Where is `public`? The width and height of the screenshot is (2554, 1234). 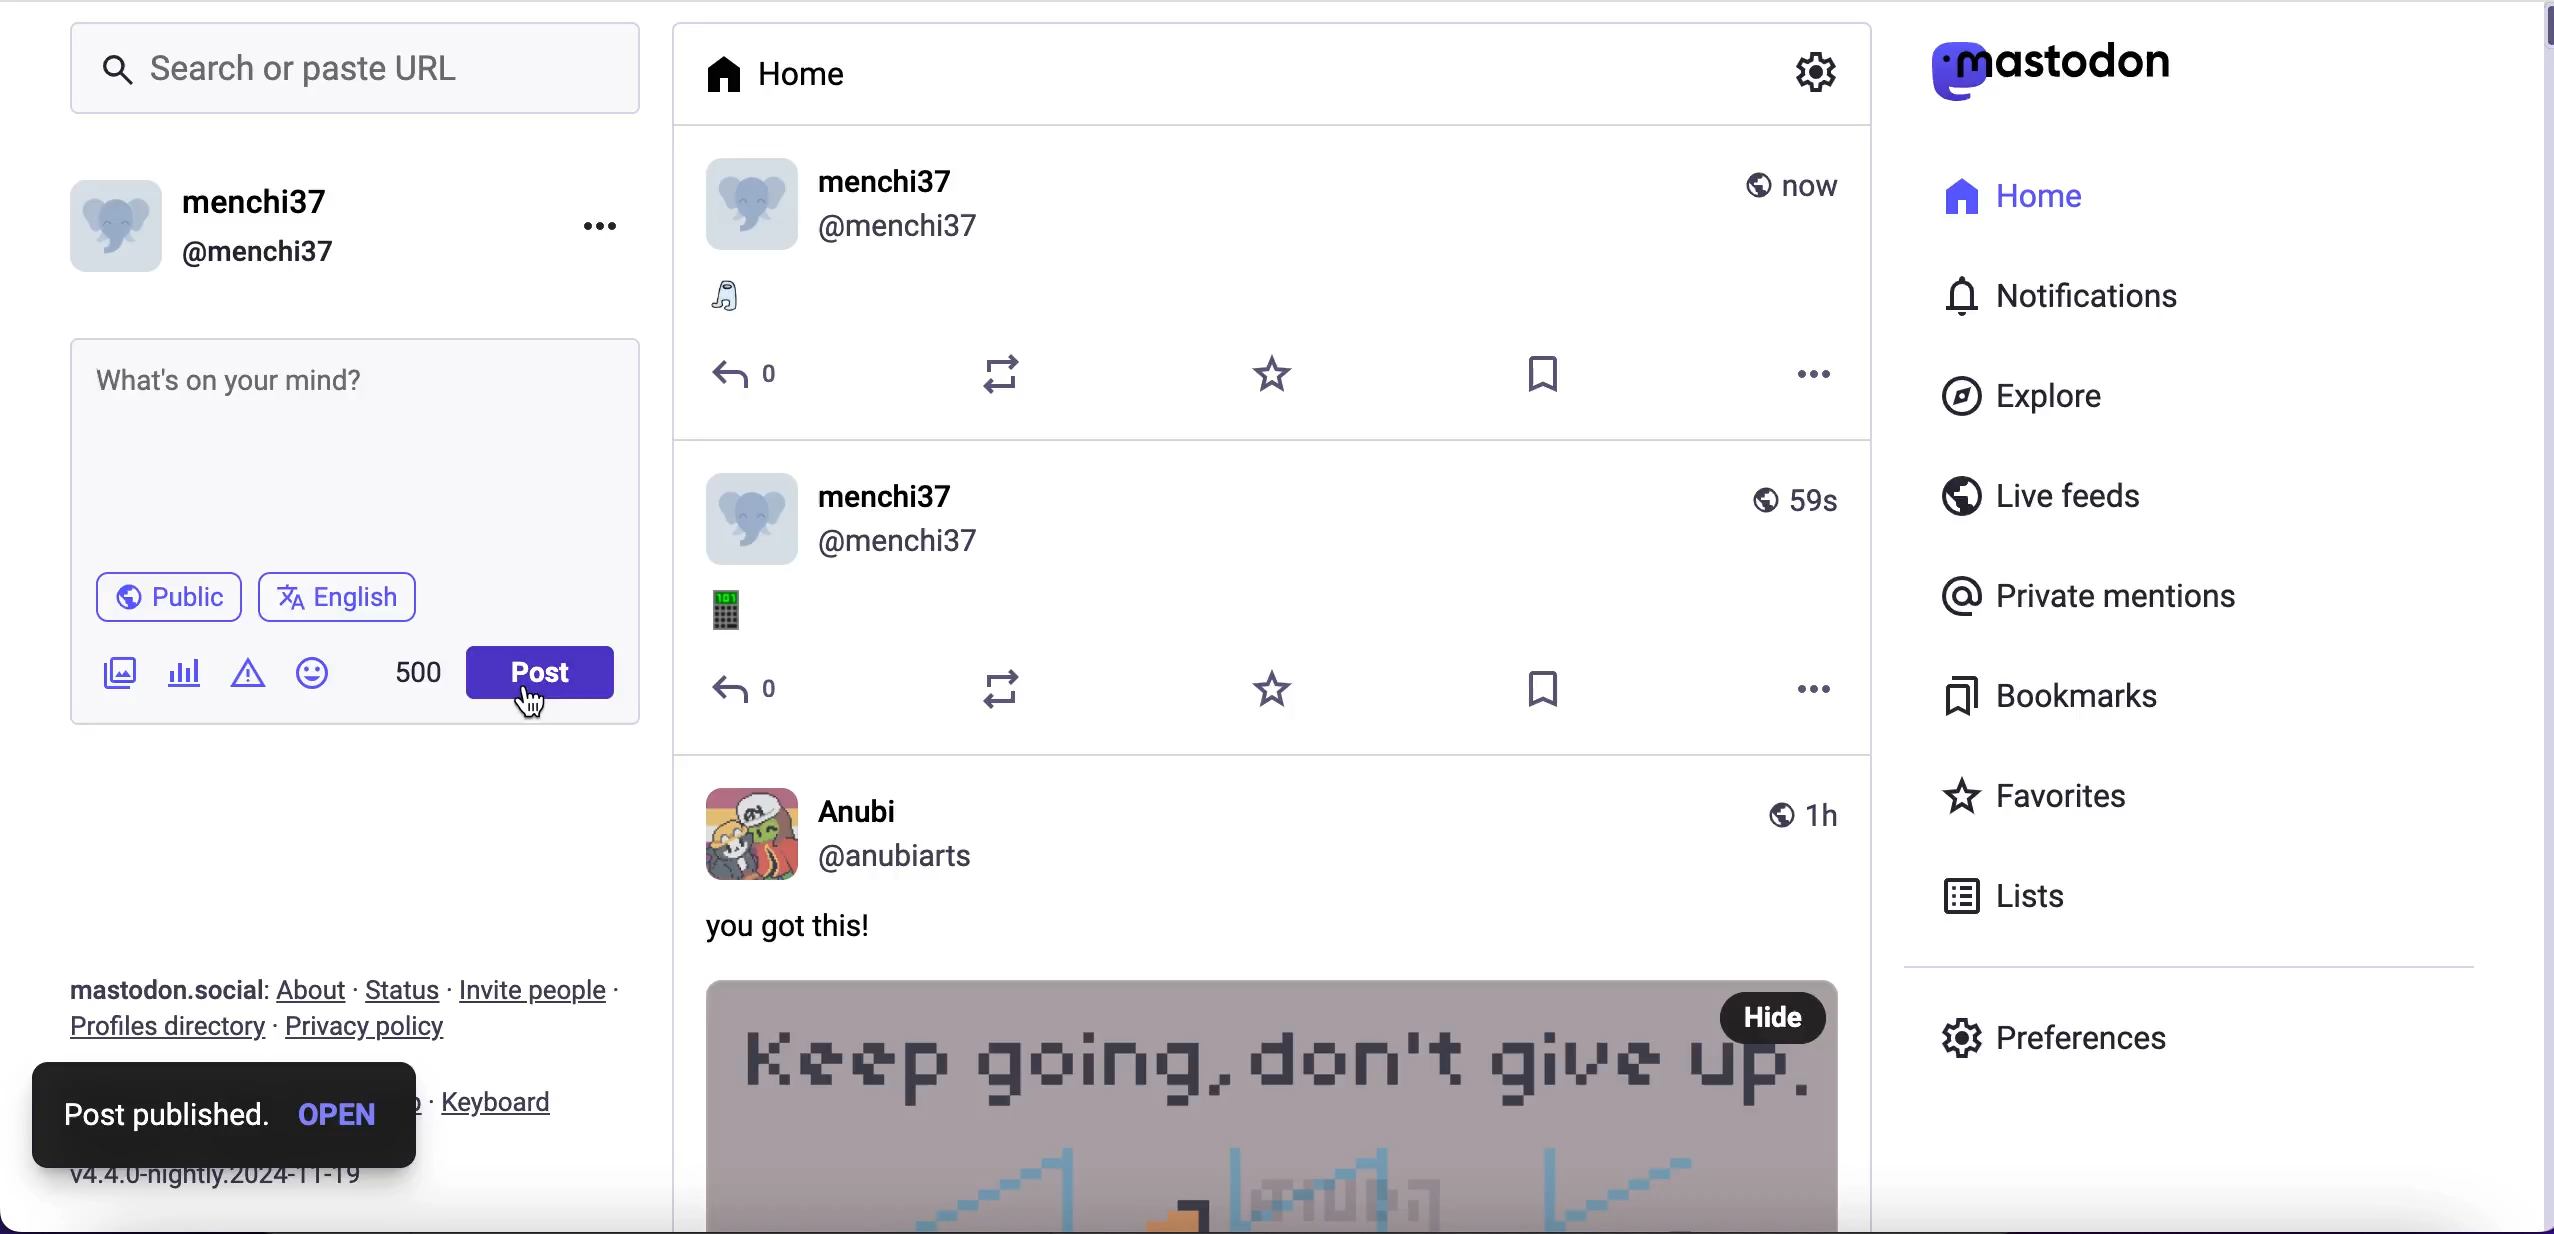 public is located at coordinates (171, 598).